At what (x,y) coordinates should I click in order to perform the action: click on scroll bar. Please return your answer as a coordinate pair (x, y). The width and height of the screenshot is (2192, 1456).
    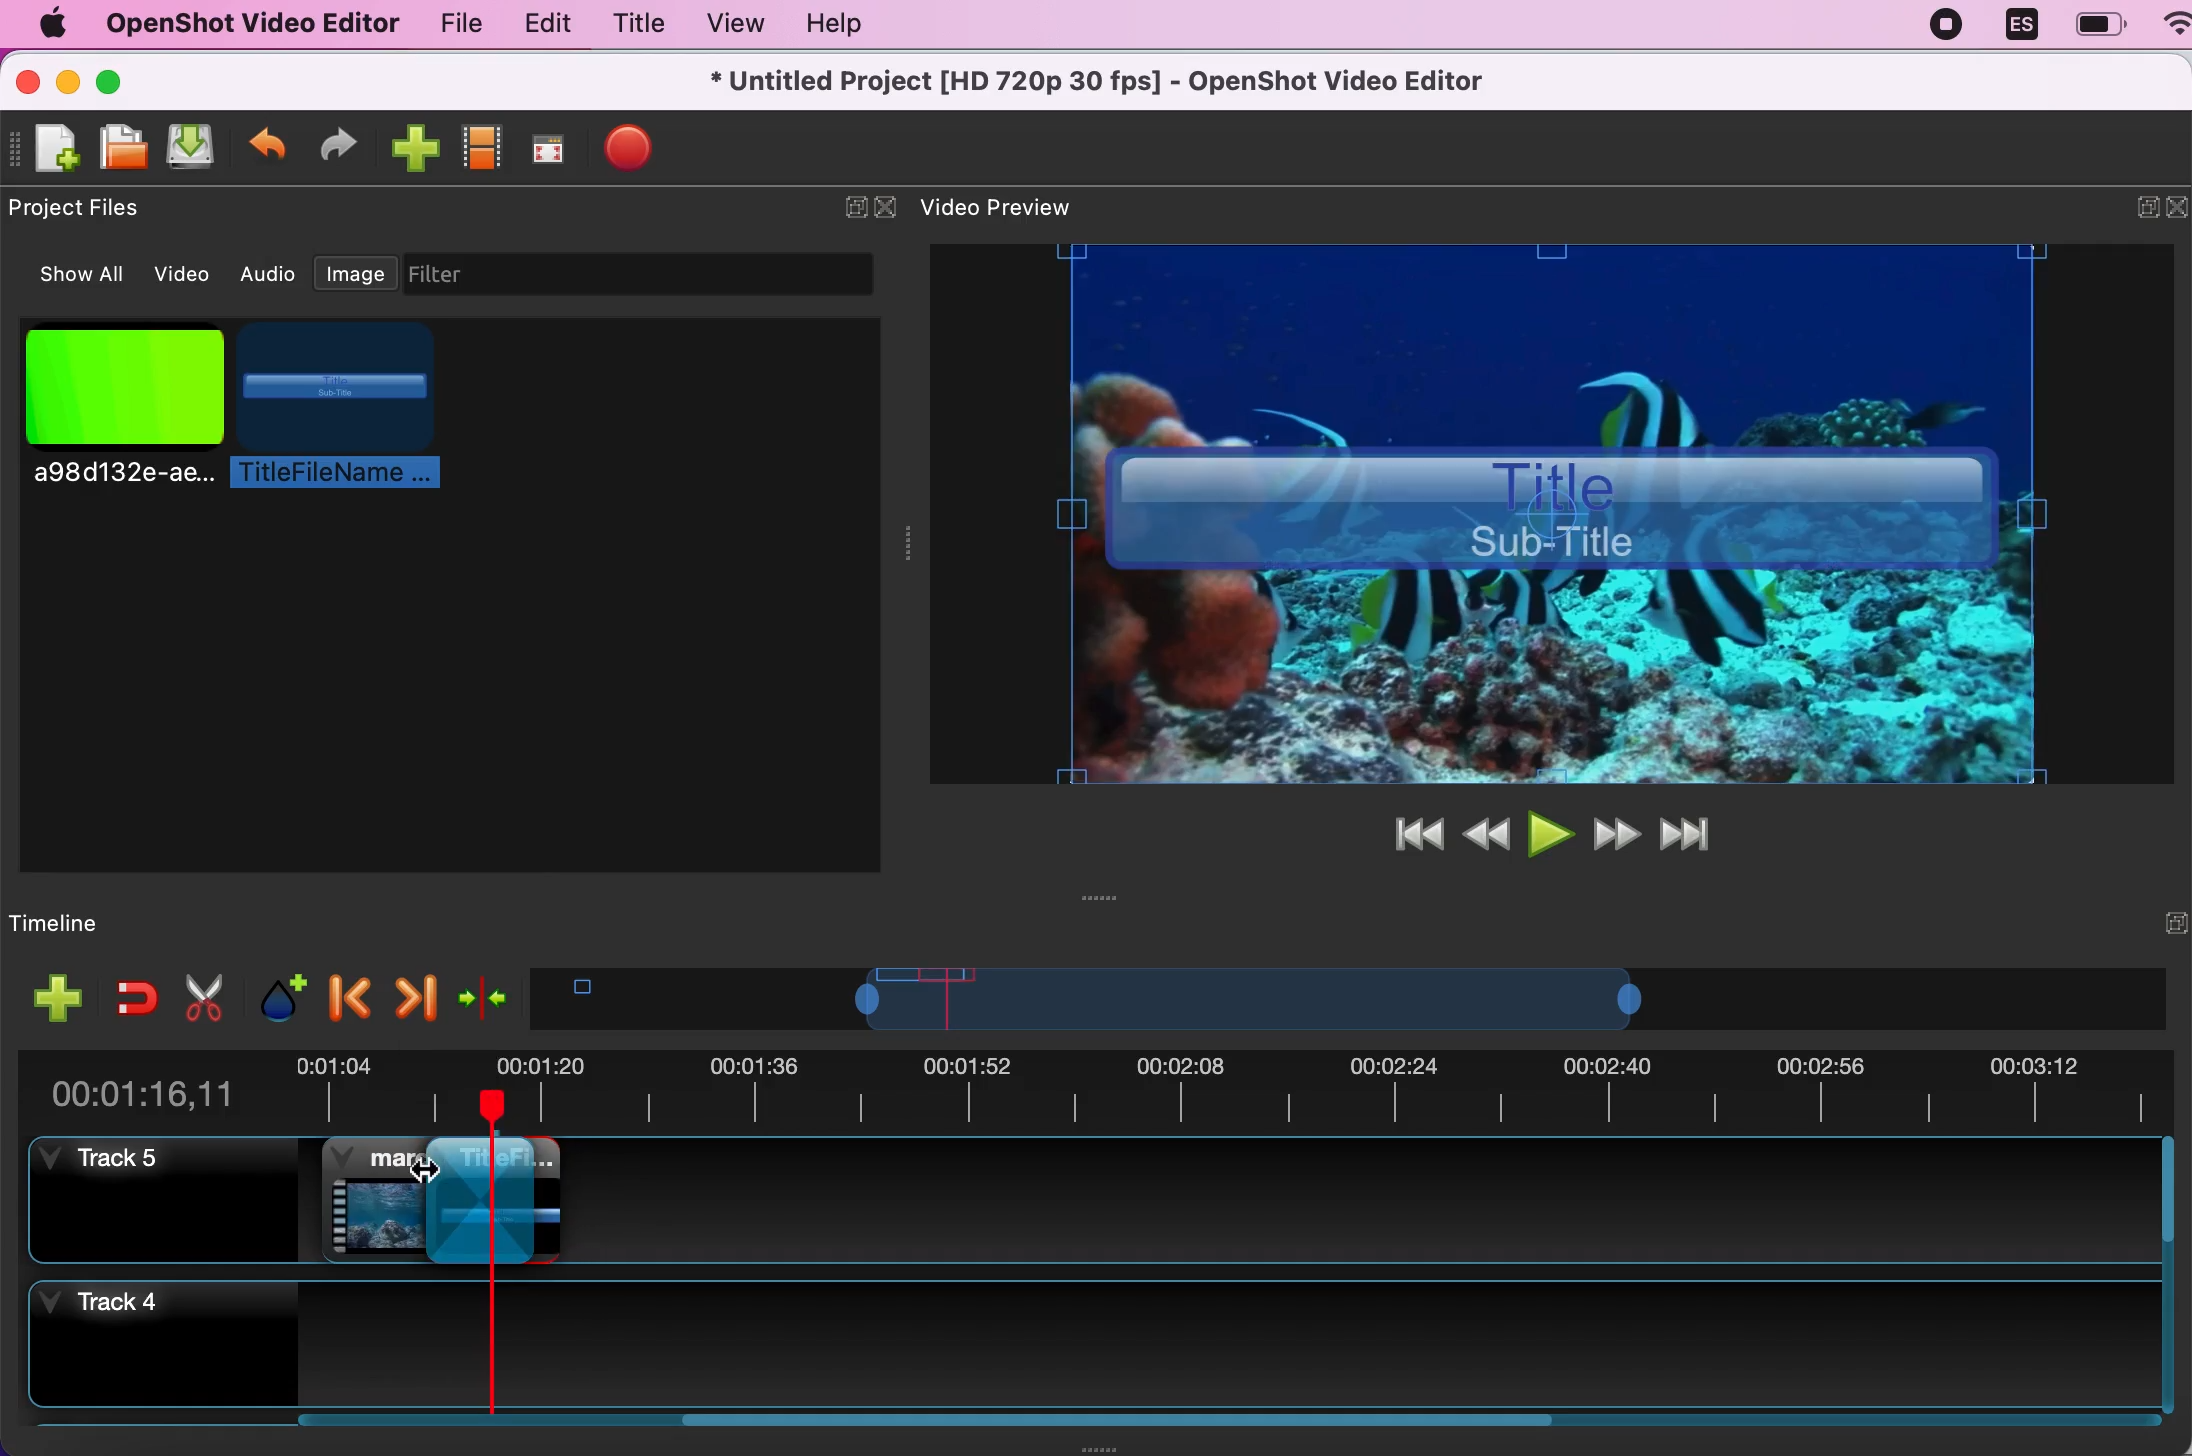
    Looking at the image, I should click on (2178, 1279).